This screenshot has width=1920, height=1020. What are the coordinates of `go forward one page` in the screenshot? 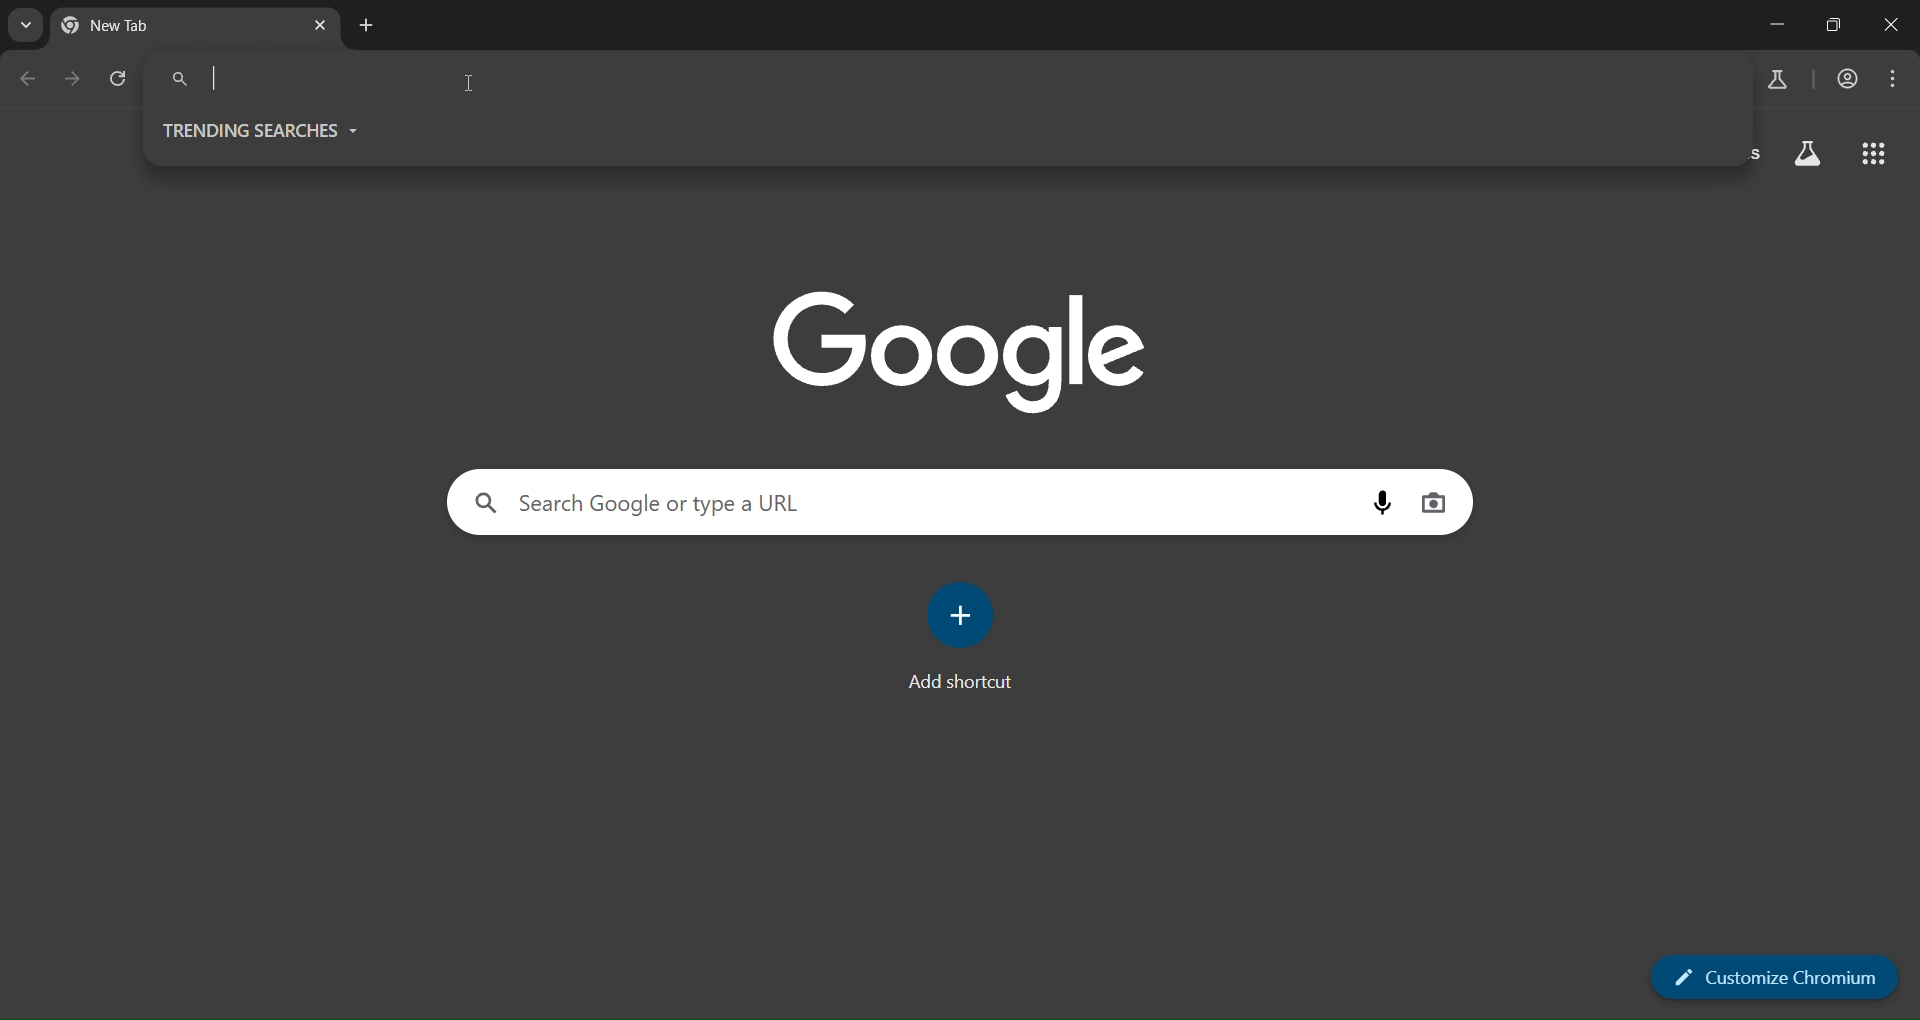 It's located at (76, 80).